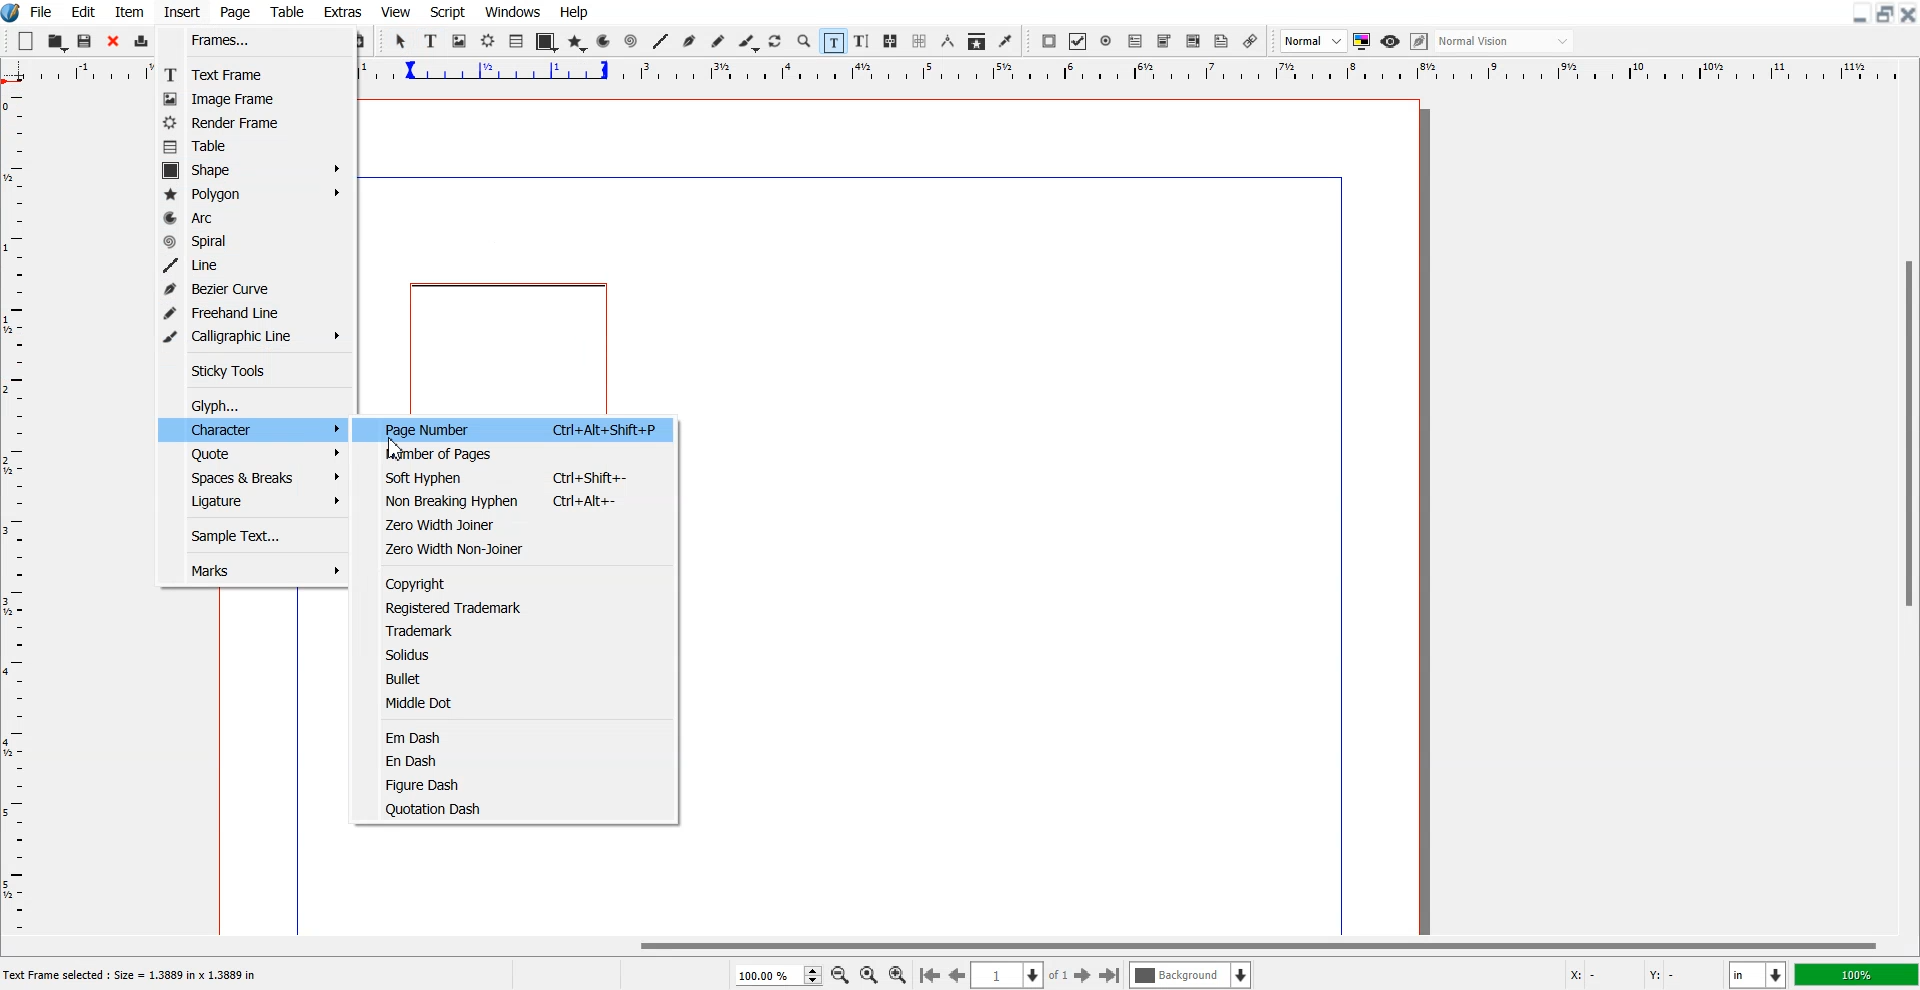 Image resolution: width=1920 pixels, height=990 pixels. What do you see at coordinates (749, 43) in the screenshot?
I see `Calligraphic line ` at bounding box center [749, 43].